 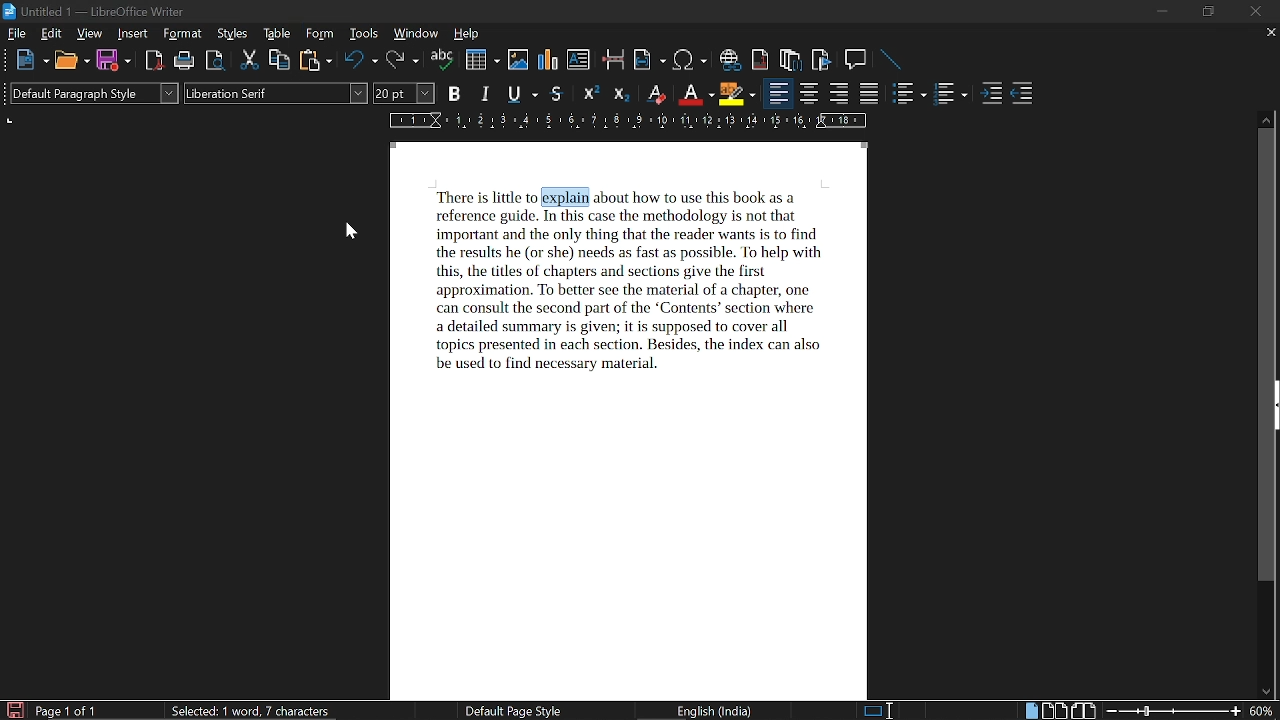 What do you see at coordinates (730, 59) in the screenshot?
I see `insert hyperlink` at bounding box center [730, 59].